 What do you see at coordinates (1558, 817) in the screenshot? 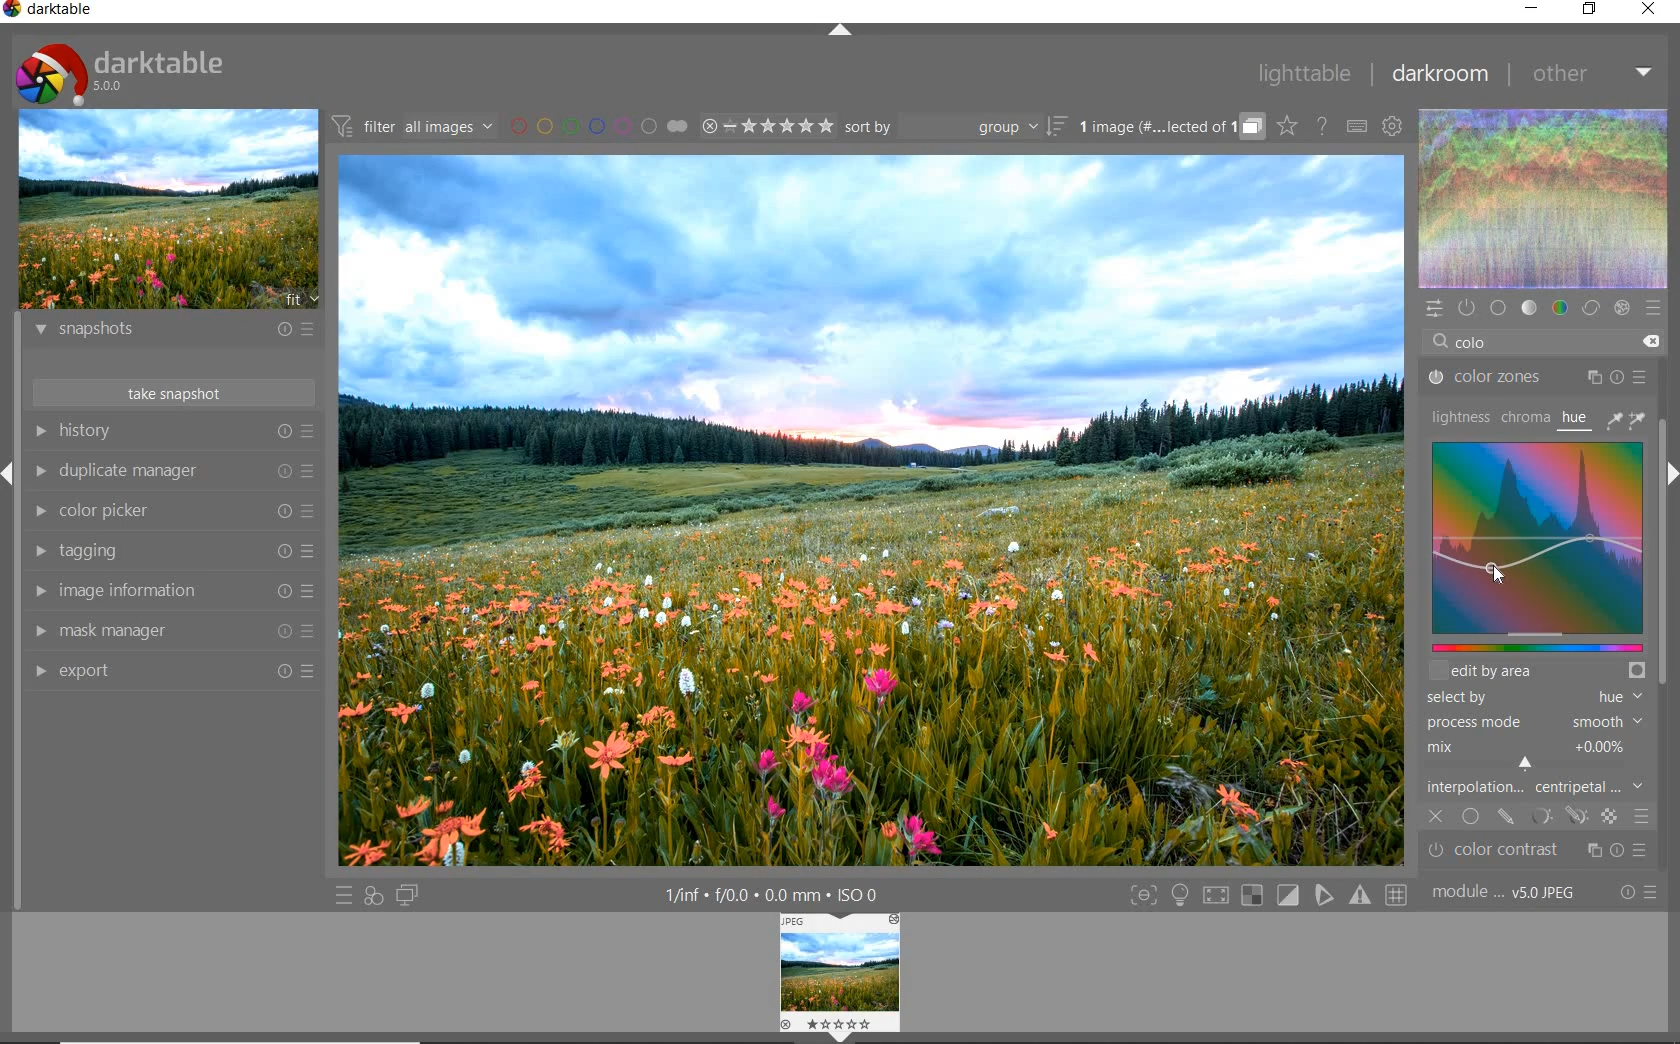
I see `mask options` at bounding box center [1558, 817].